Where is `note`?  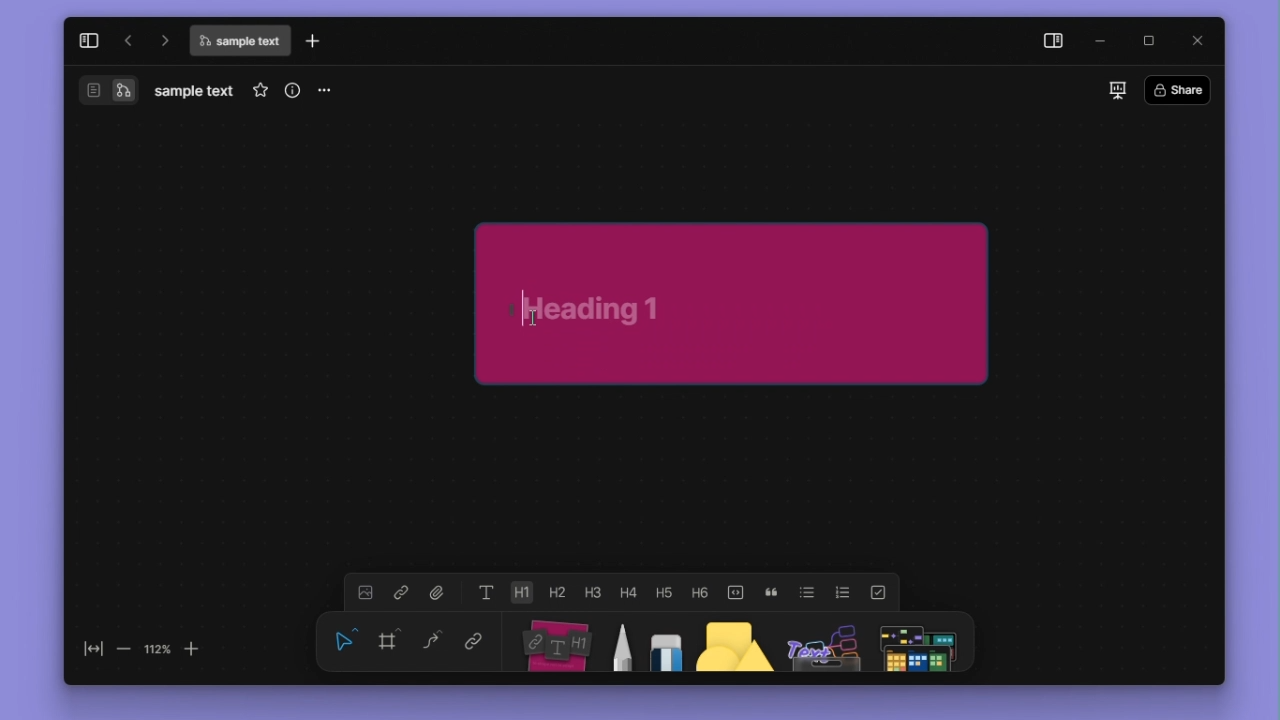 note is located at coordinates (559, 642).